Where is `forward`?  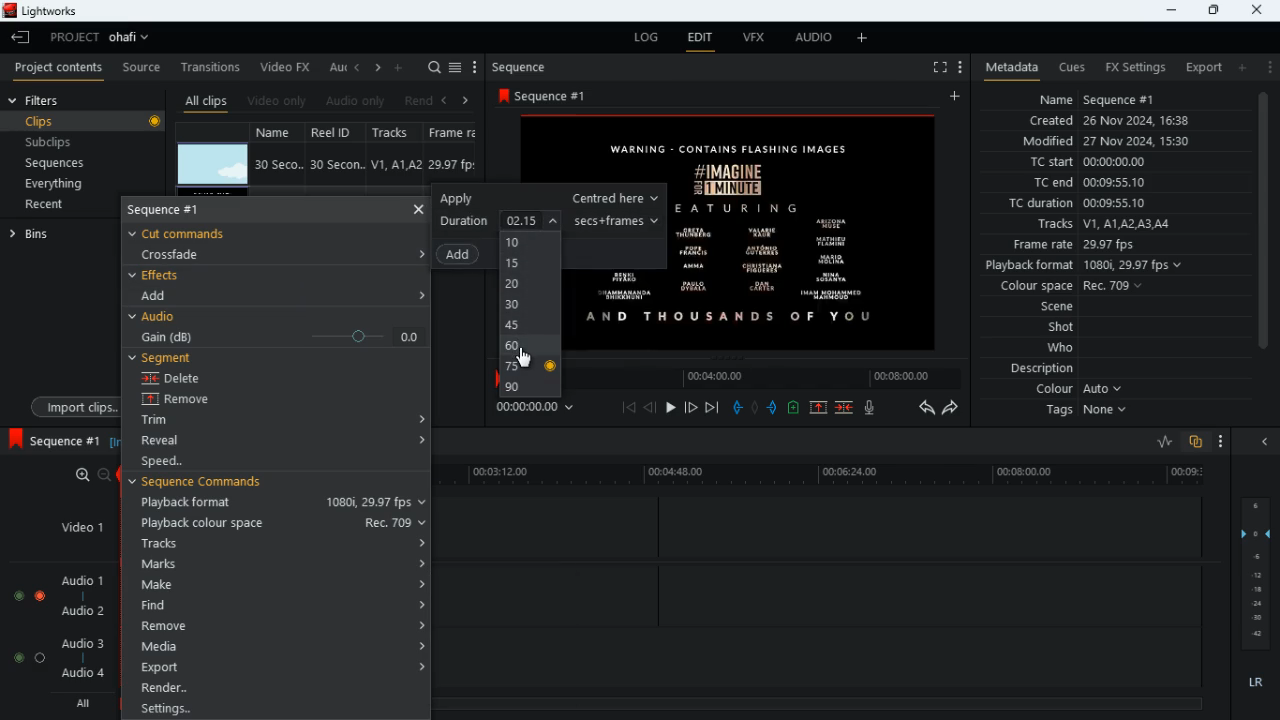
forward is located at coordinates (952, 409).